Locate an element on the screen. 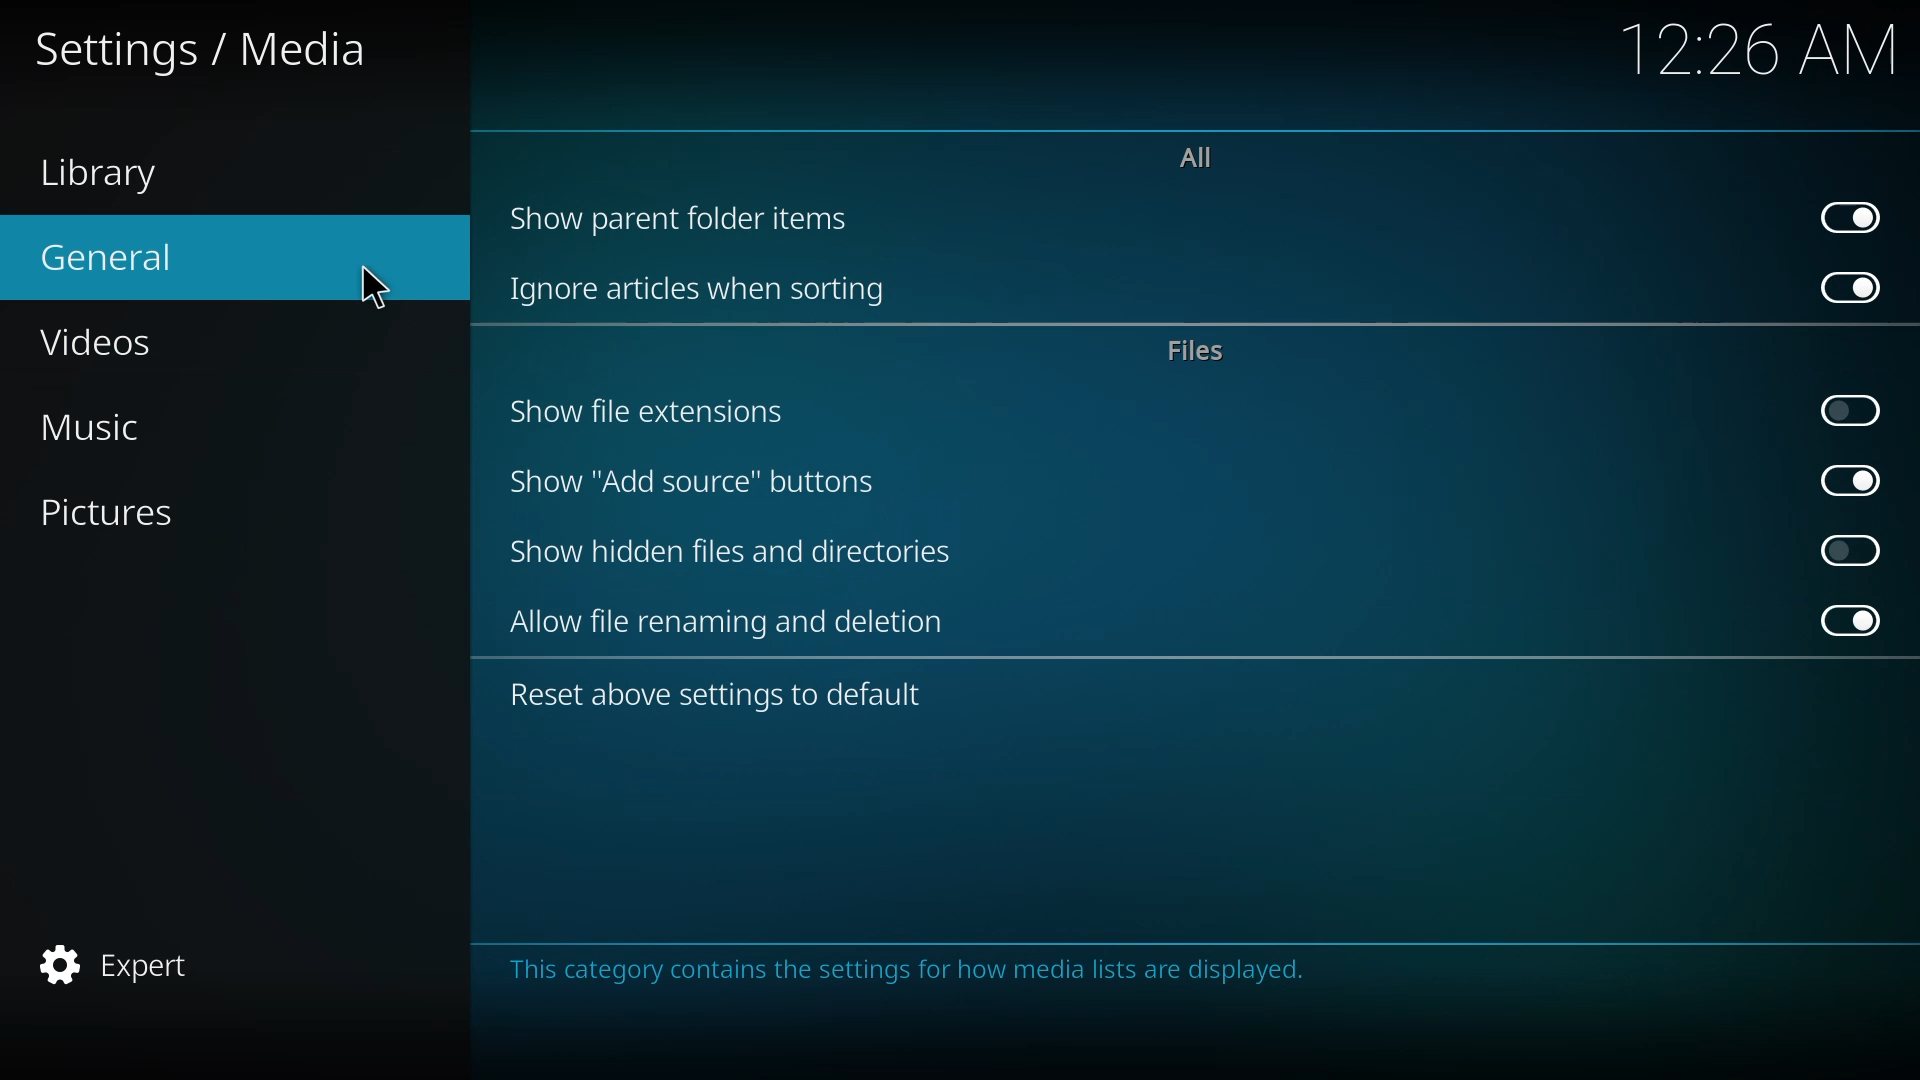  pictures is located at coordinates (130, 514).